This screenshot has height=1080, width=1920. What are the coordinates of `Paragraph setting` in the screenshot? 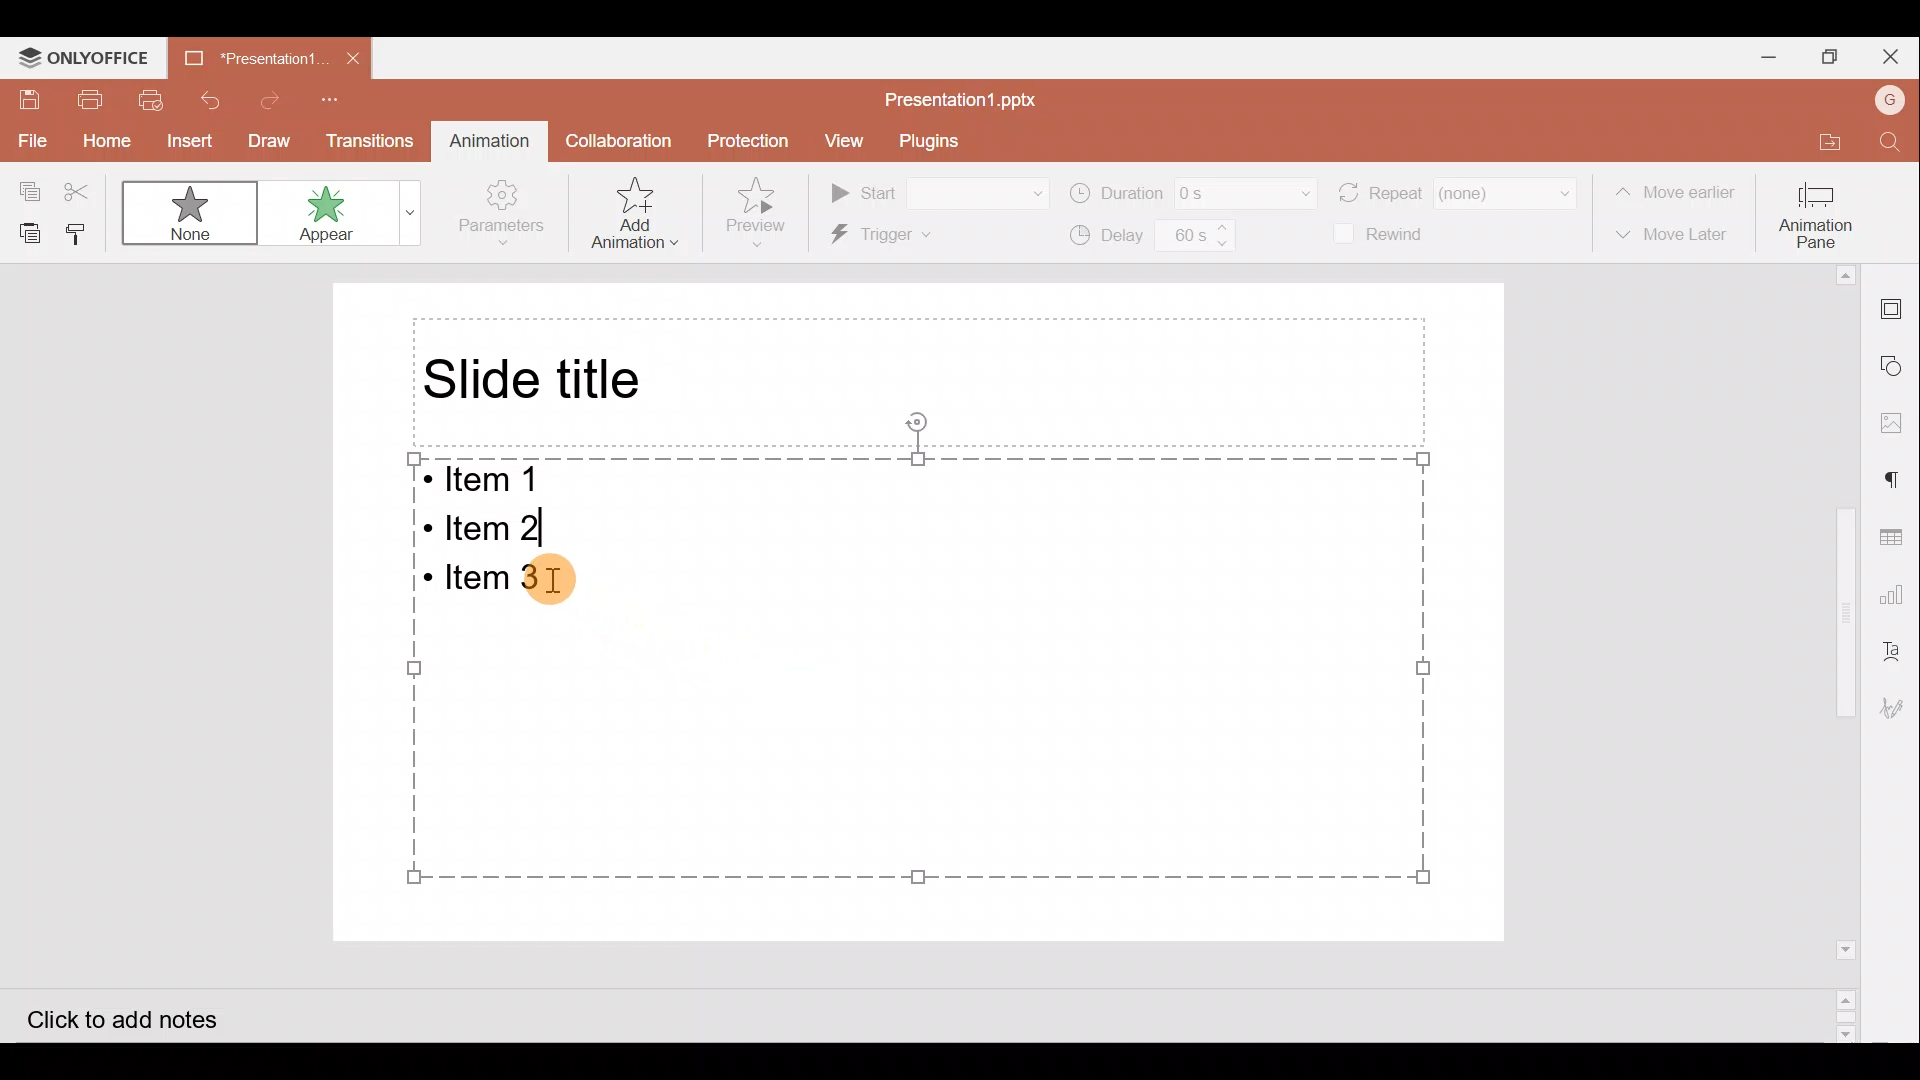 It's located at (1902, 482).